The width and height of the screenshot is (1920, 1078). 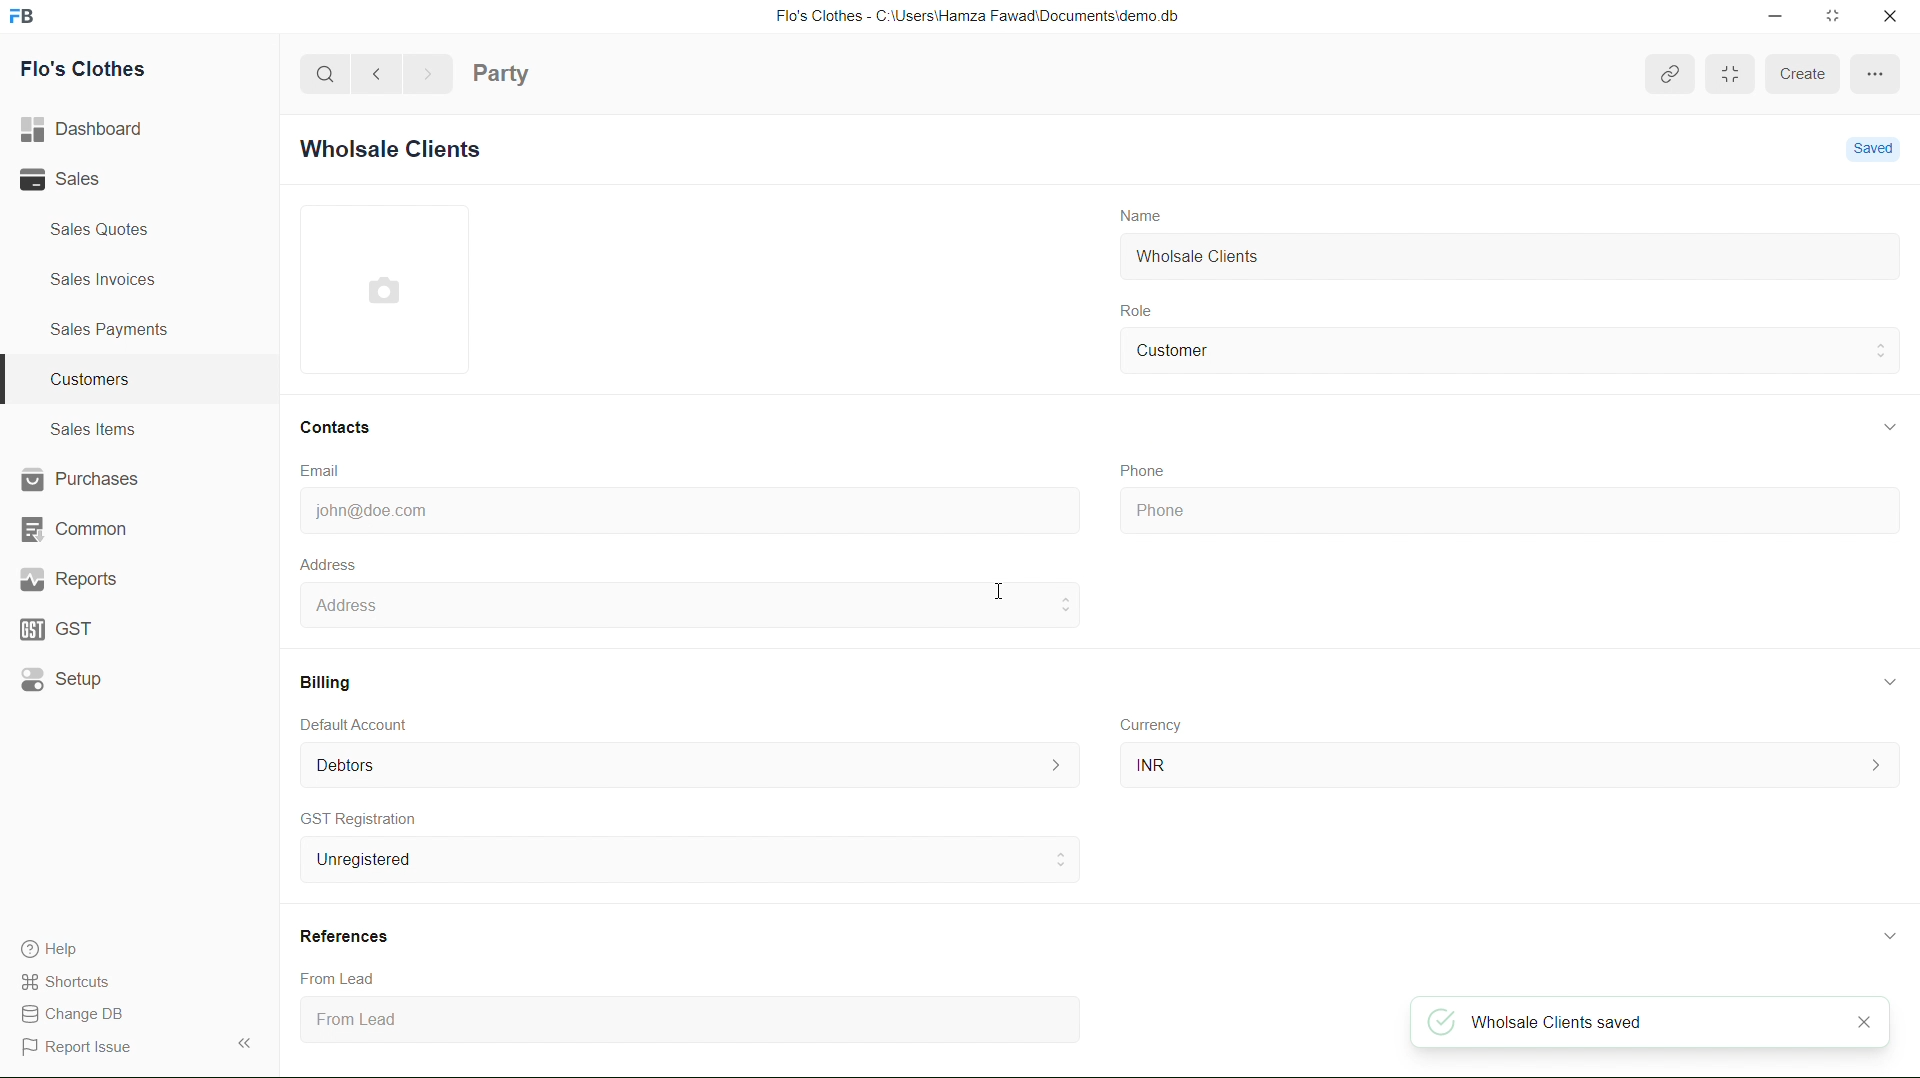 I want to click on Sales Payments, so click(x=114, y=331).